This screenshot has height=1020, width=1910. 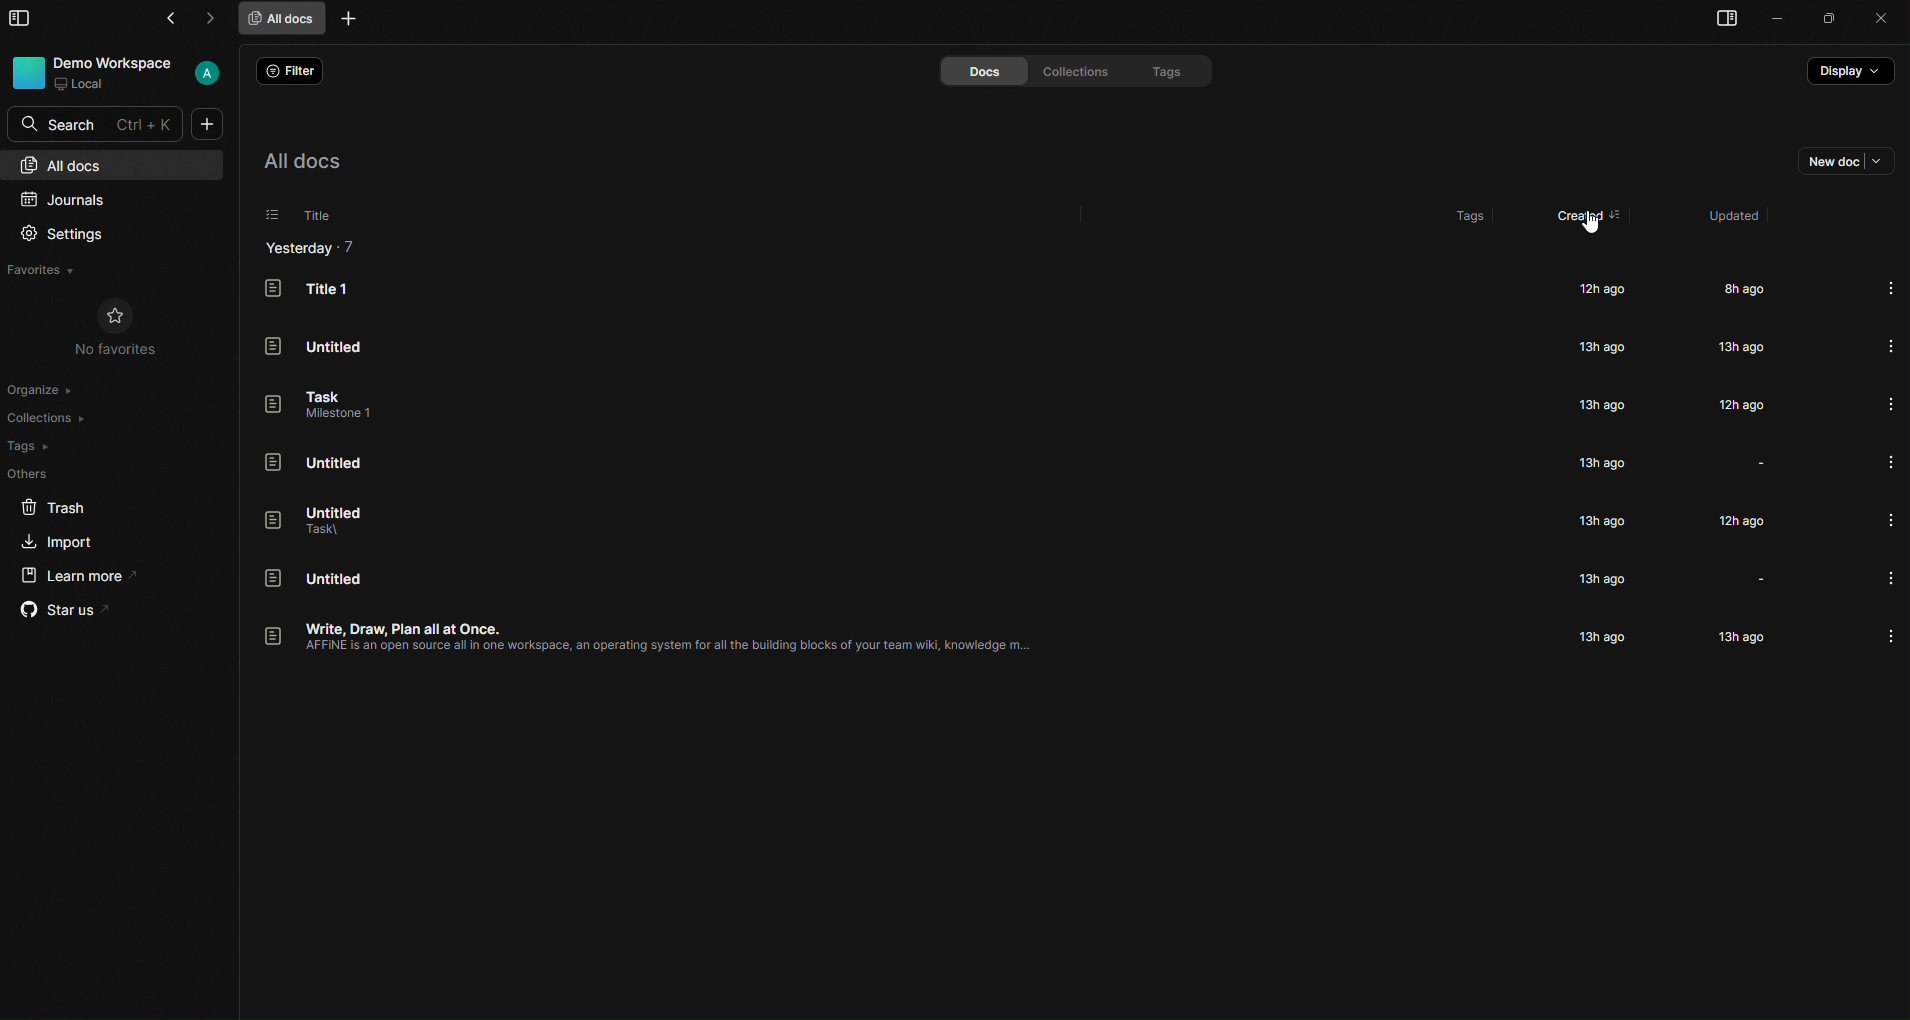 I want to click on others, so click(x=32, y=475).